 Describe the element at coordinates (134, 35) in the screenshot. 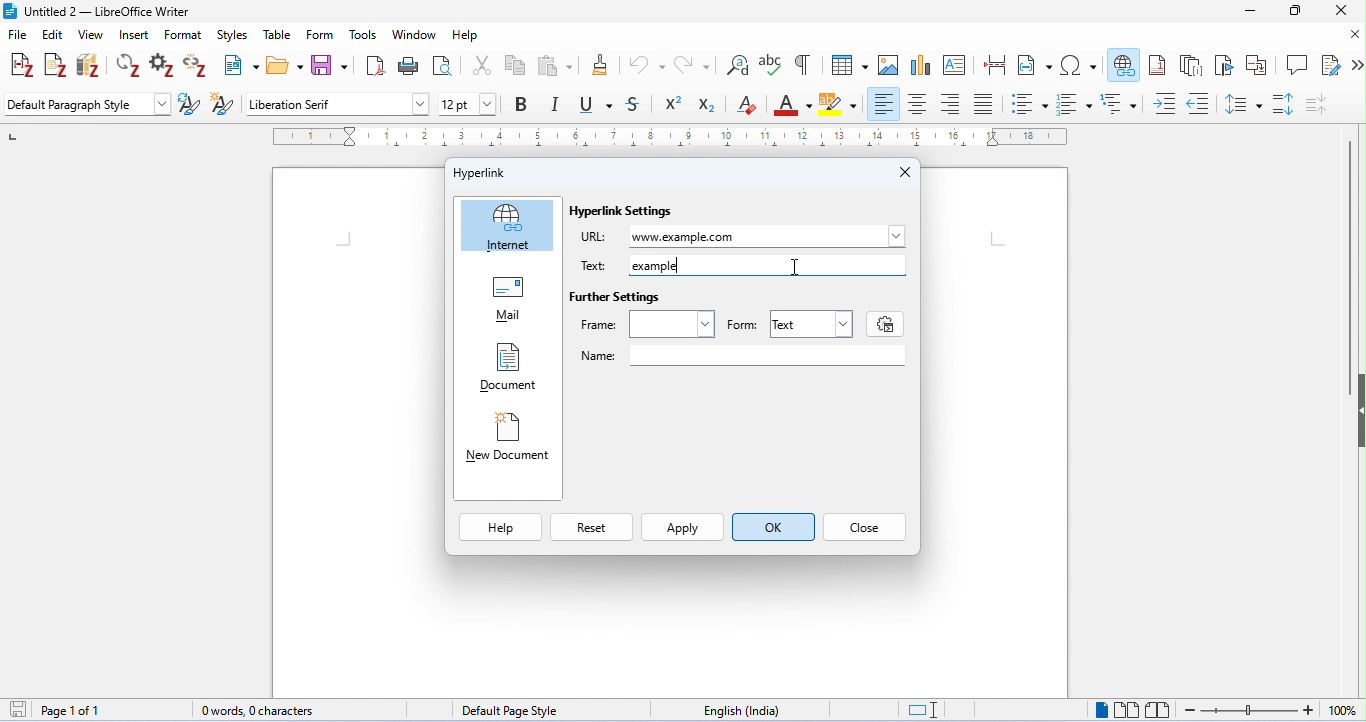

I see `insert` at that location.